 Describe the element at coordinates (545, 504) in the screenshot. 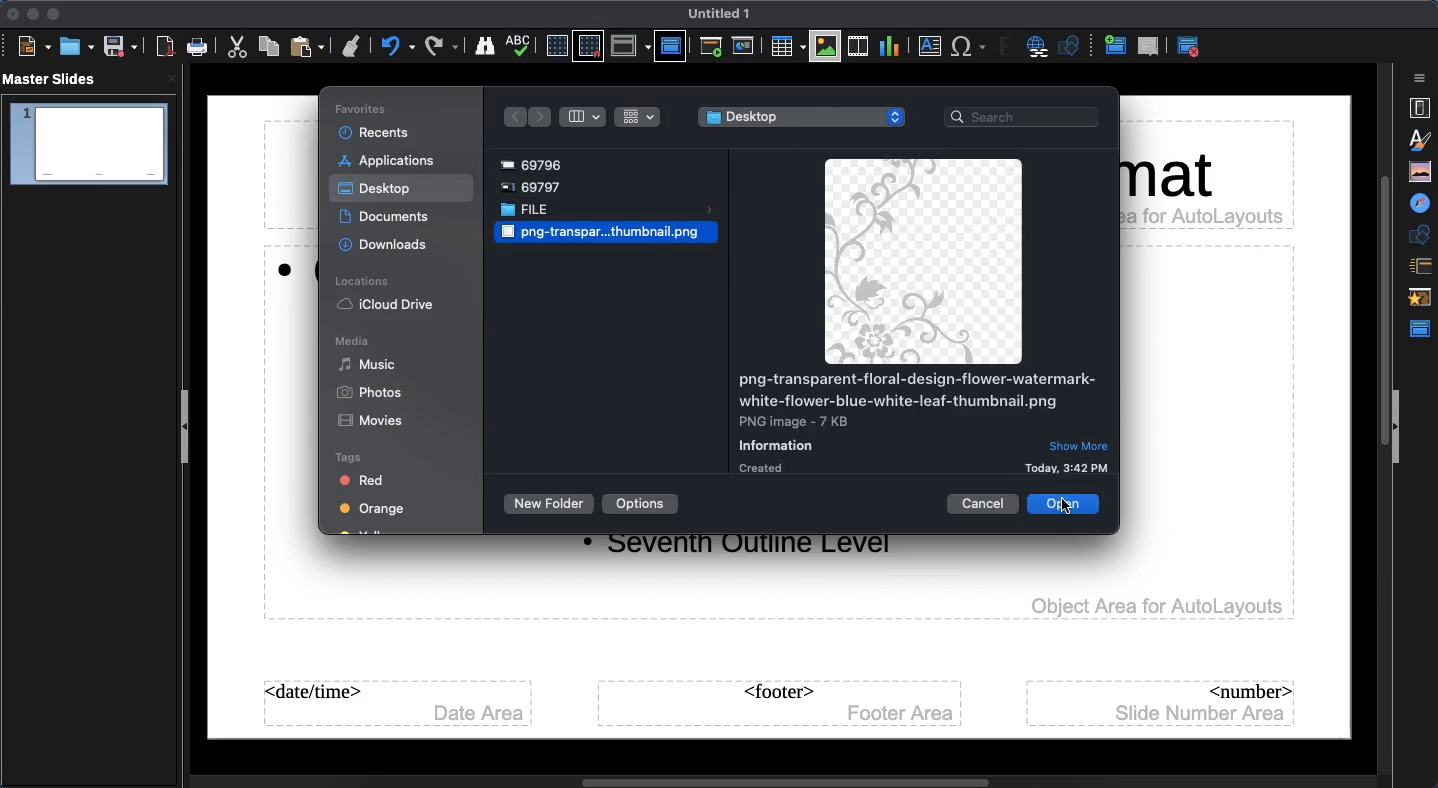

I see `New folder` at that location.